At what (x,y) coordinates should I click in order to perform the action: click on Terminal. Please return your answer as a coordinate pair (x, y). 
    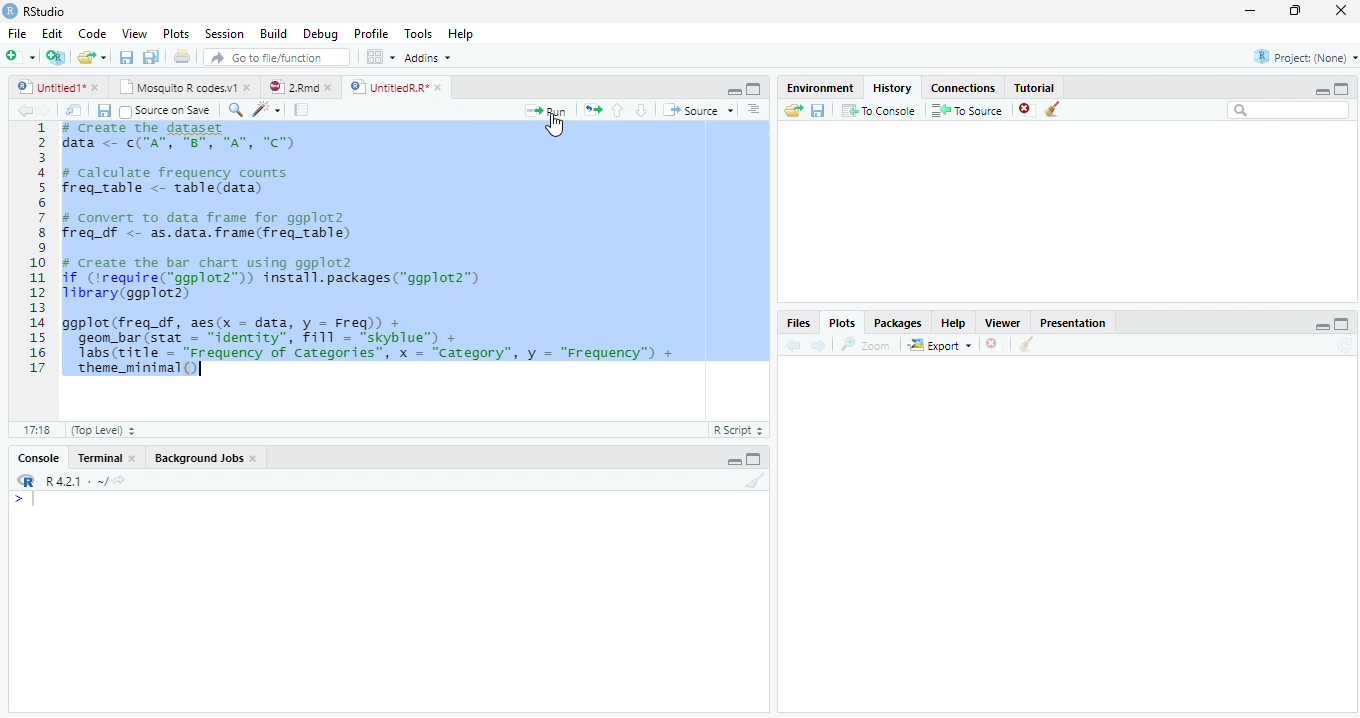
    Looking at the image, I should click on (107, 457).